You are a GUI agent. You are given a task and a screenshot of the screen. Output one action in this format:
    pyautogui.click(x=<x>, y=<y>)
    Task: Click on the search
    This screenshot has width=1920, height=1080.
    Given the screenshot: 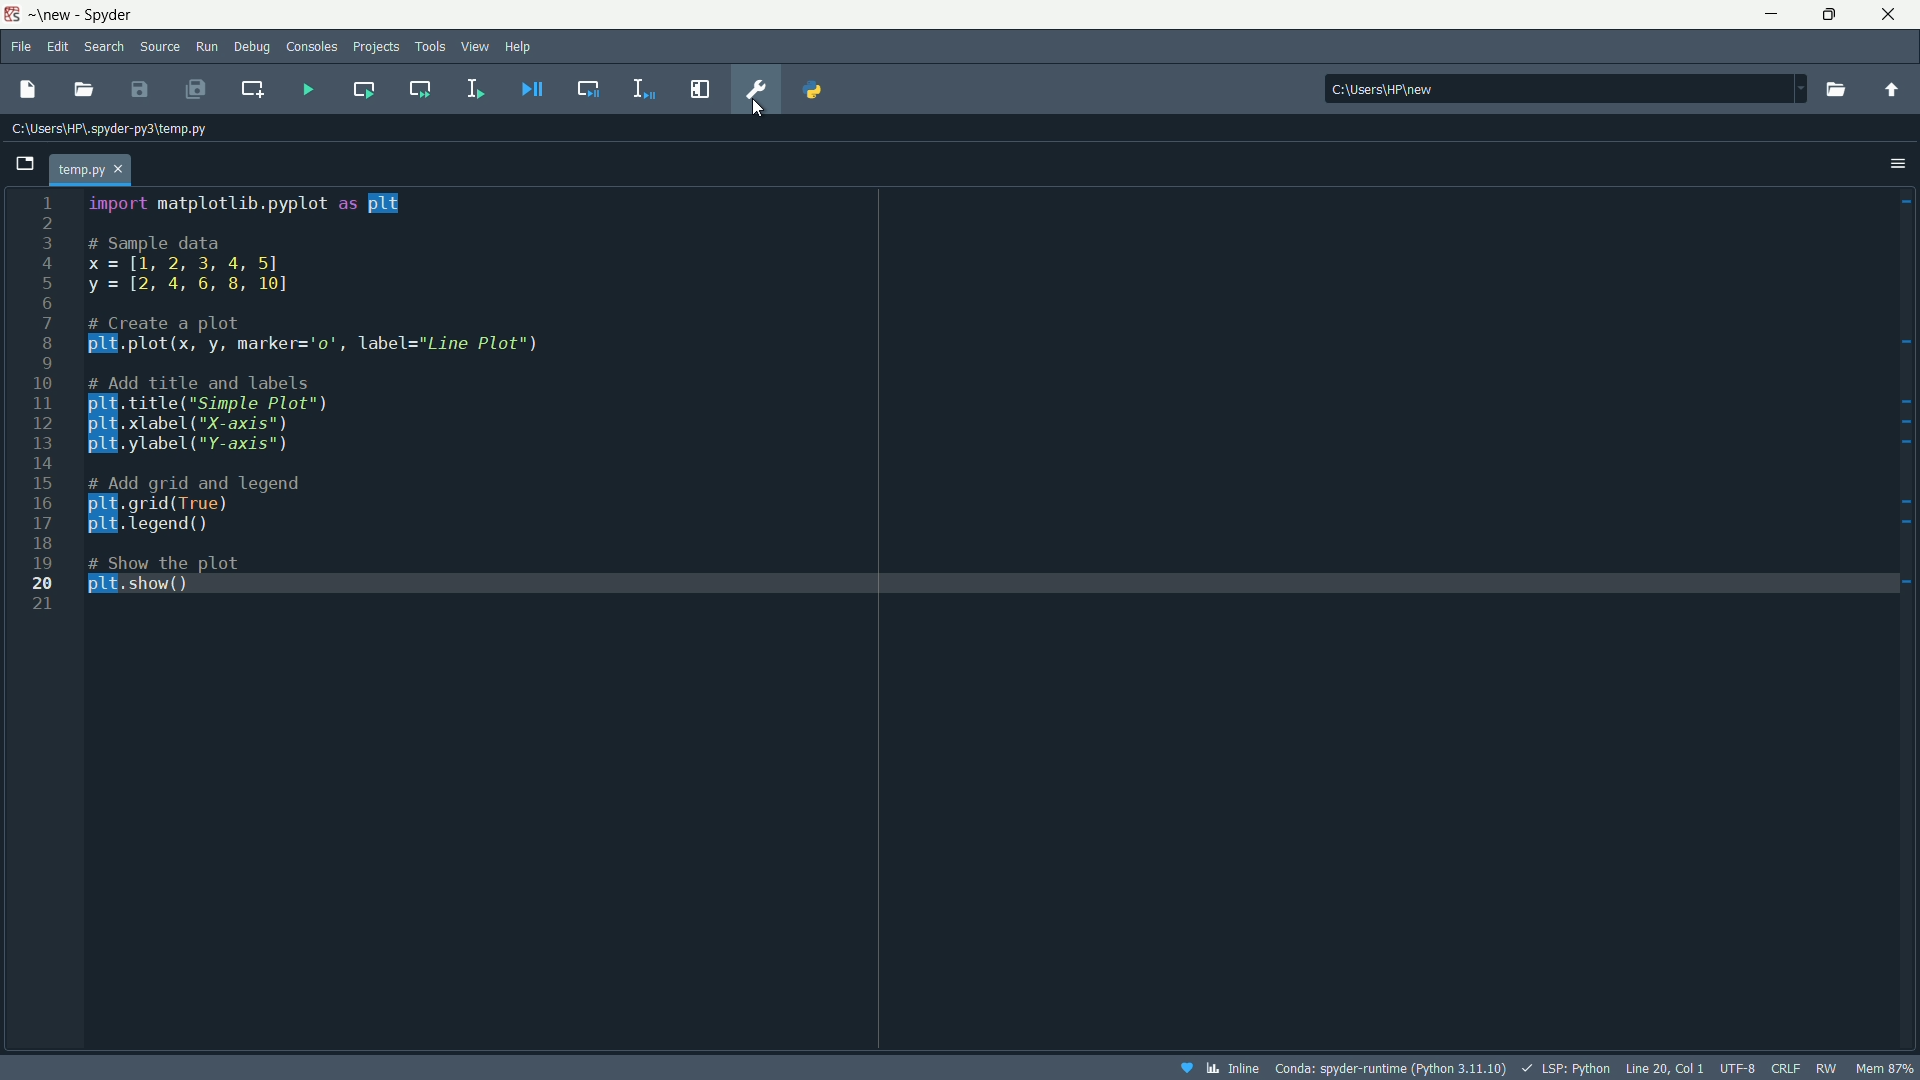 What is the action you would take?
    pyautogui.click(x=104, y=48)
    